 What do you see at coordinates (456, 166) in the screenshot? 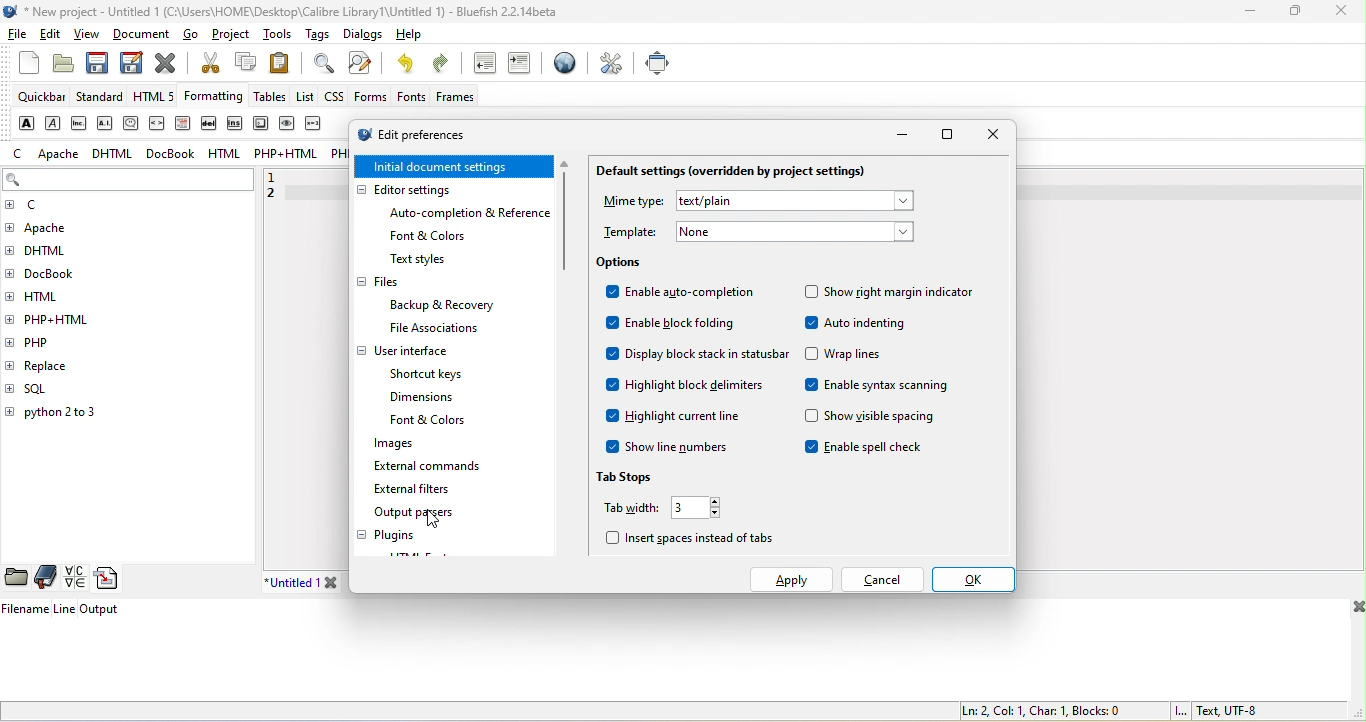
I see `initial document settings` at bounding box center [456, 166].